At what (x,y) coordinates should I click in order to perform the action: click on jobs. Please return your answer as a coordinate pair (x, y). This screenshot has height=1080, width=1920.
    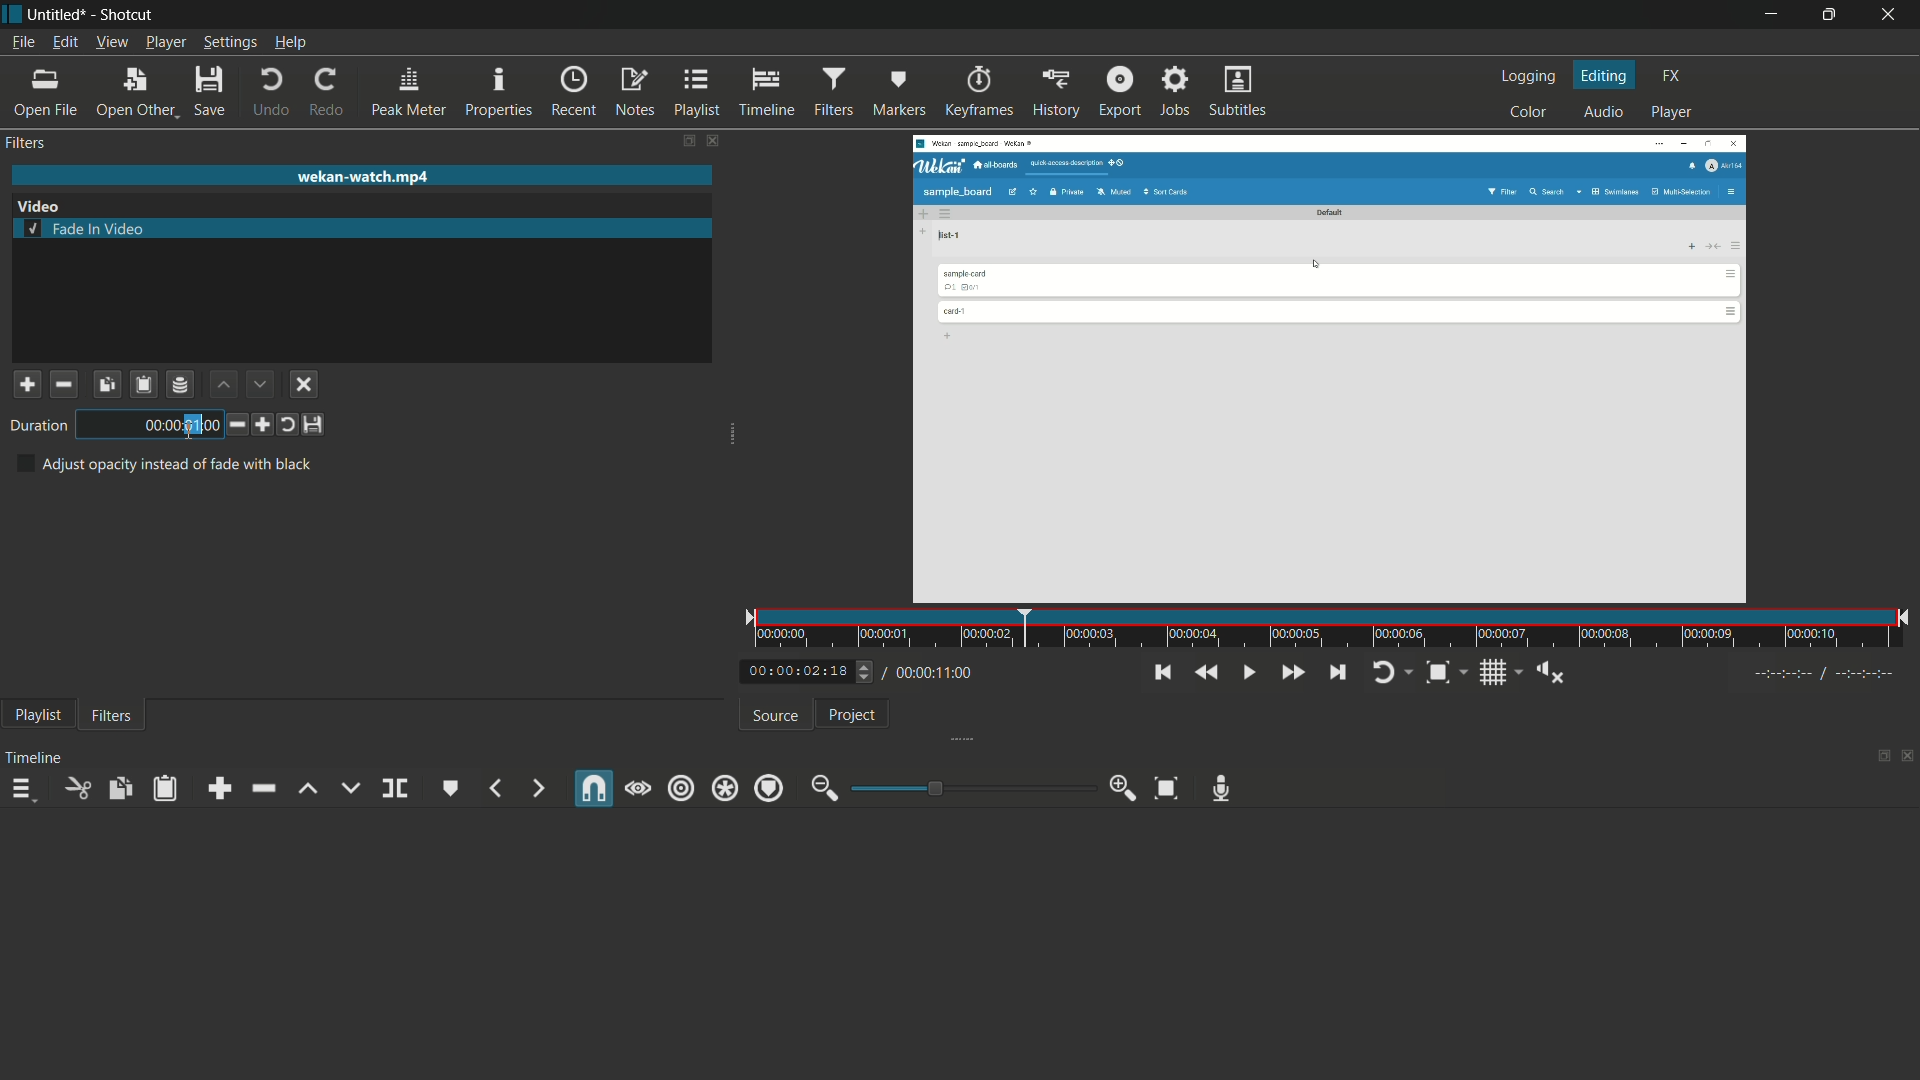
    Looking at the image, I should click on (1174, 92).